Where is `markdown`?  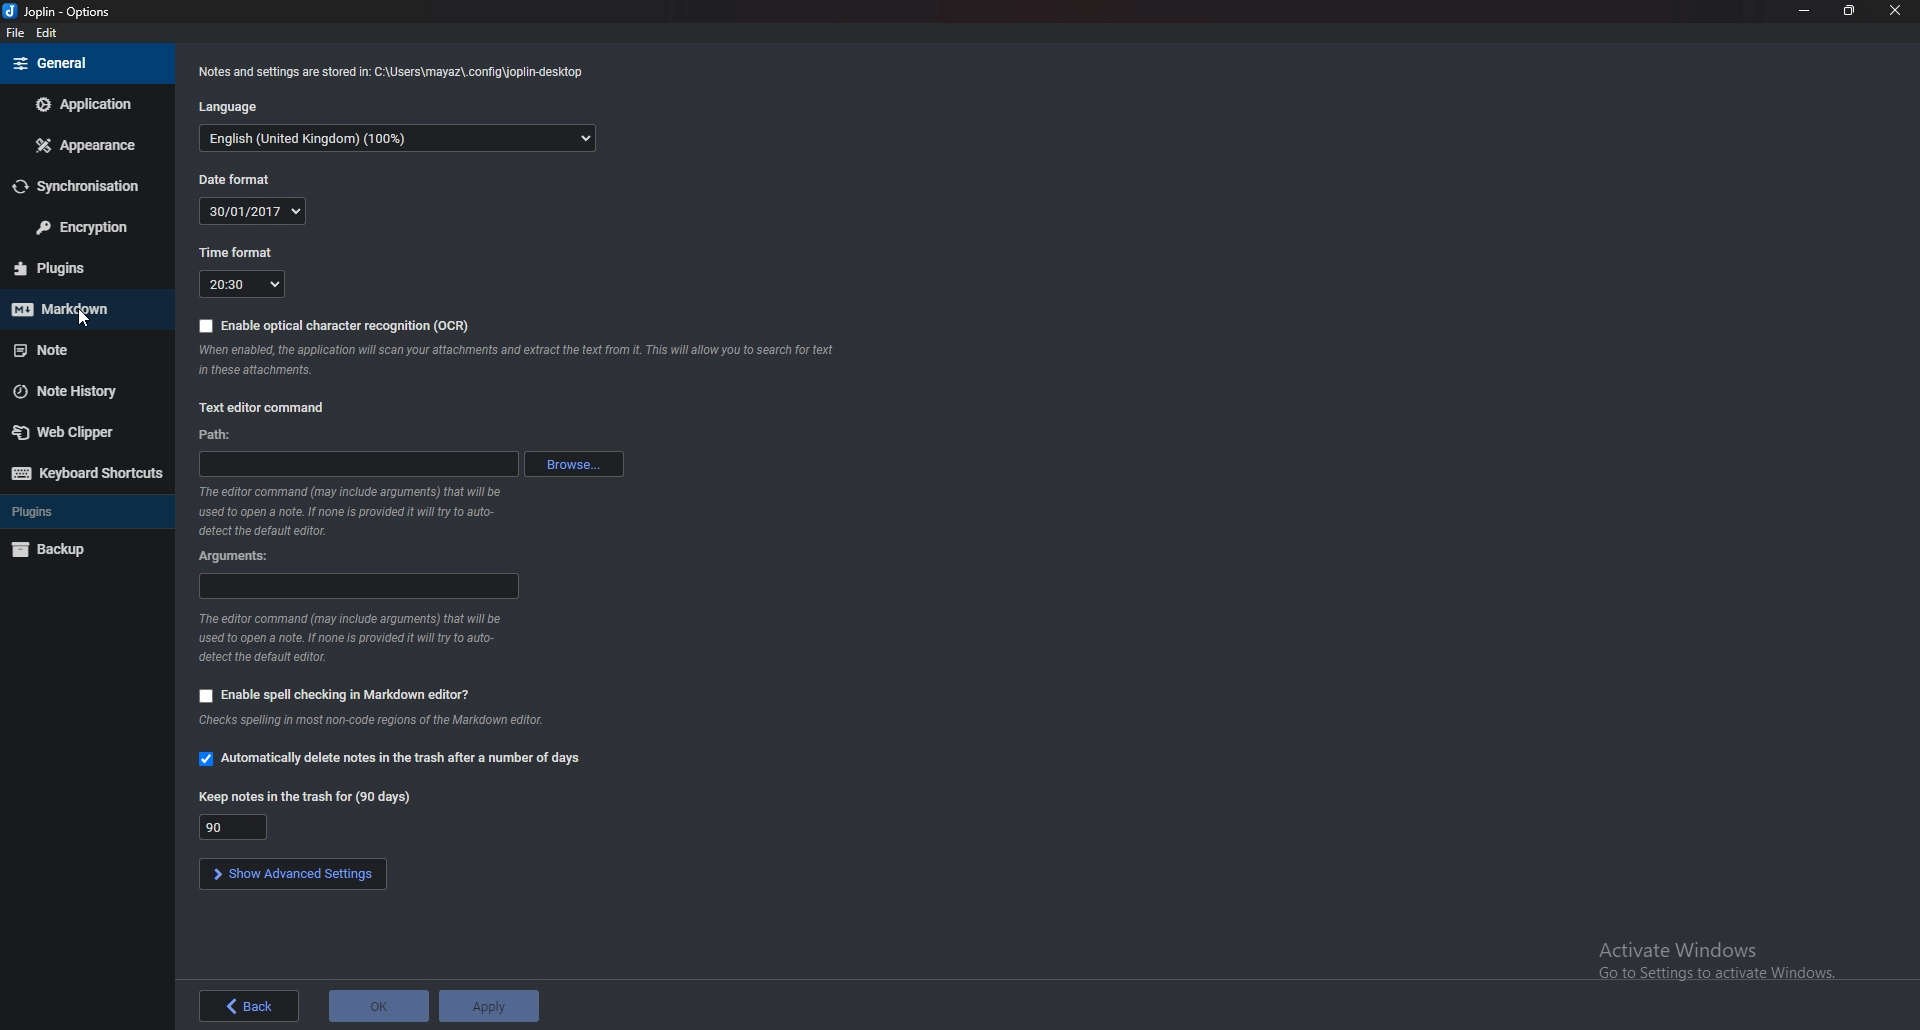 markdown is located at coordinates (78, 309).